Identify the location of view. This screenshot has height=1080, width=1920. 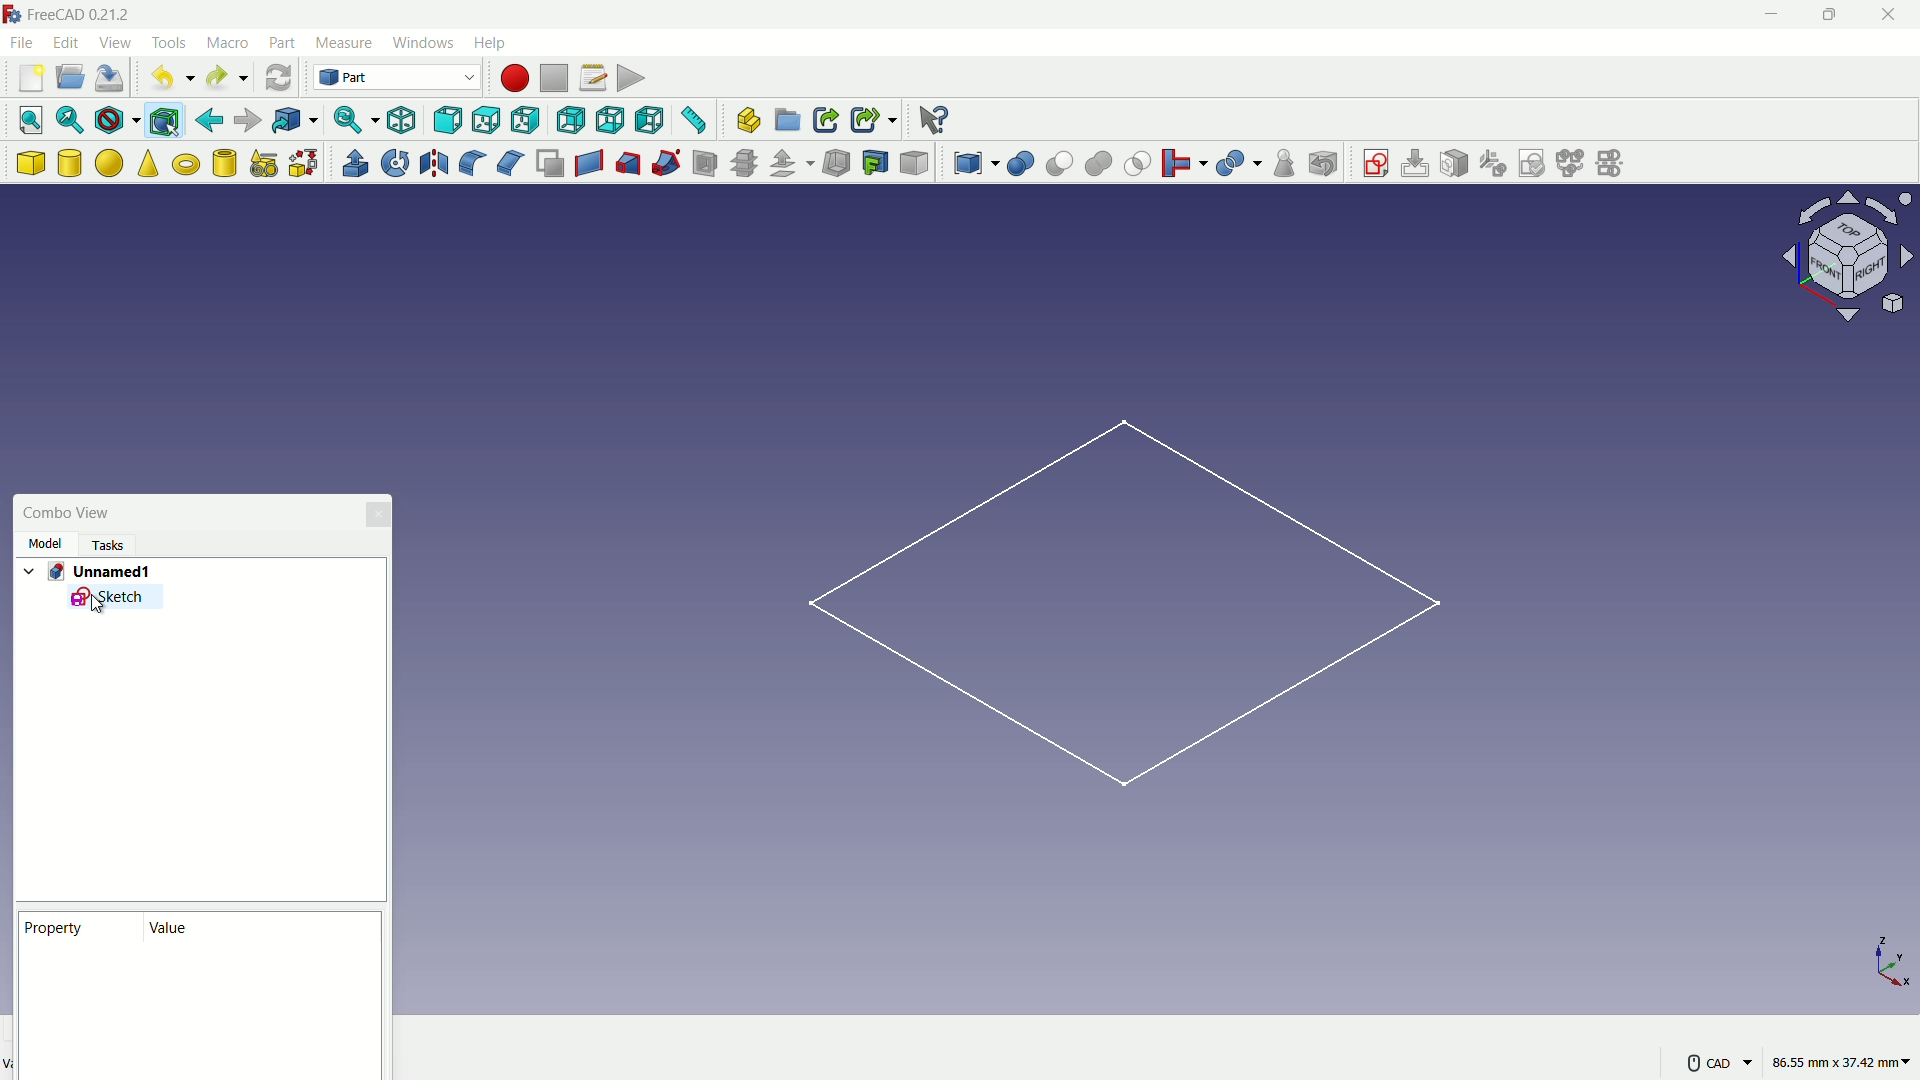
(114, 40).